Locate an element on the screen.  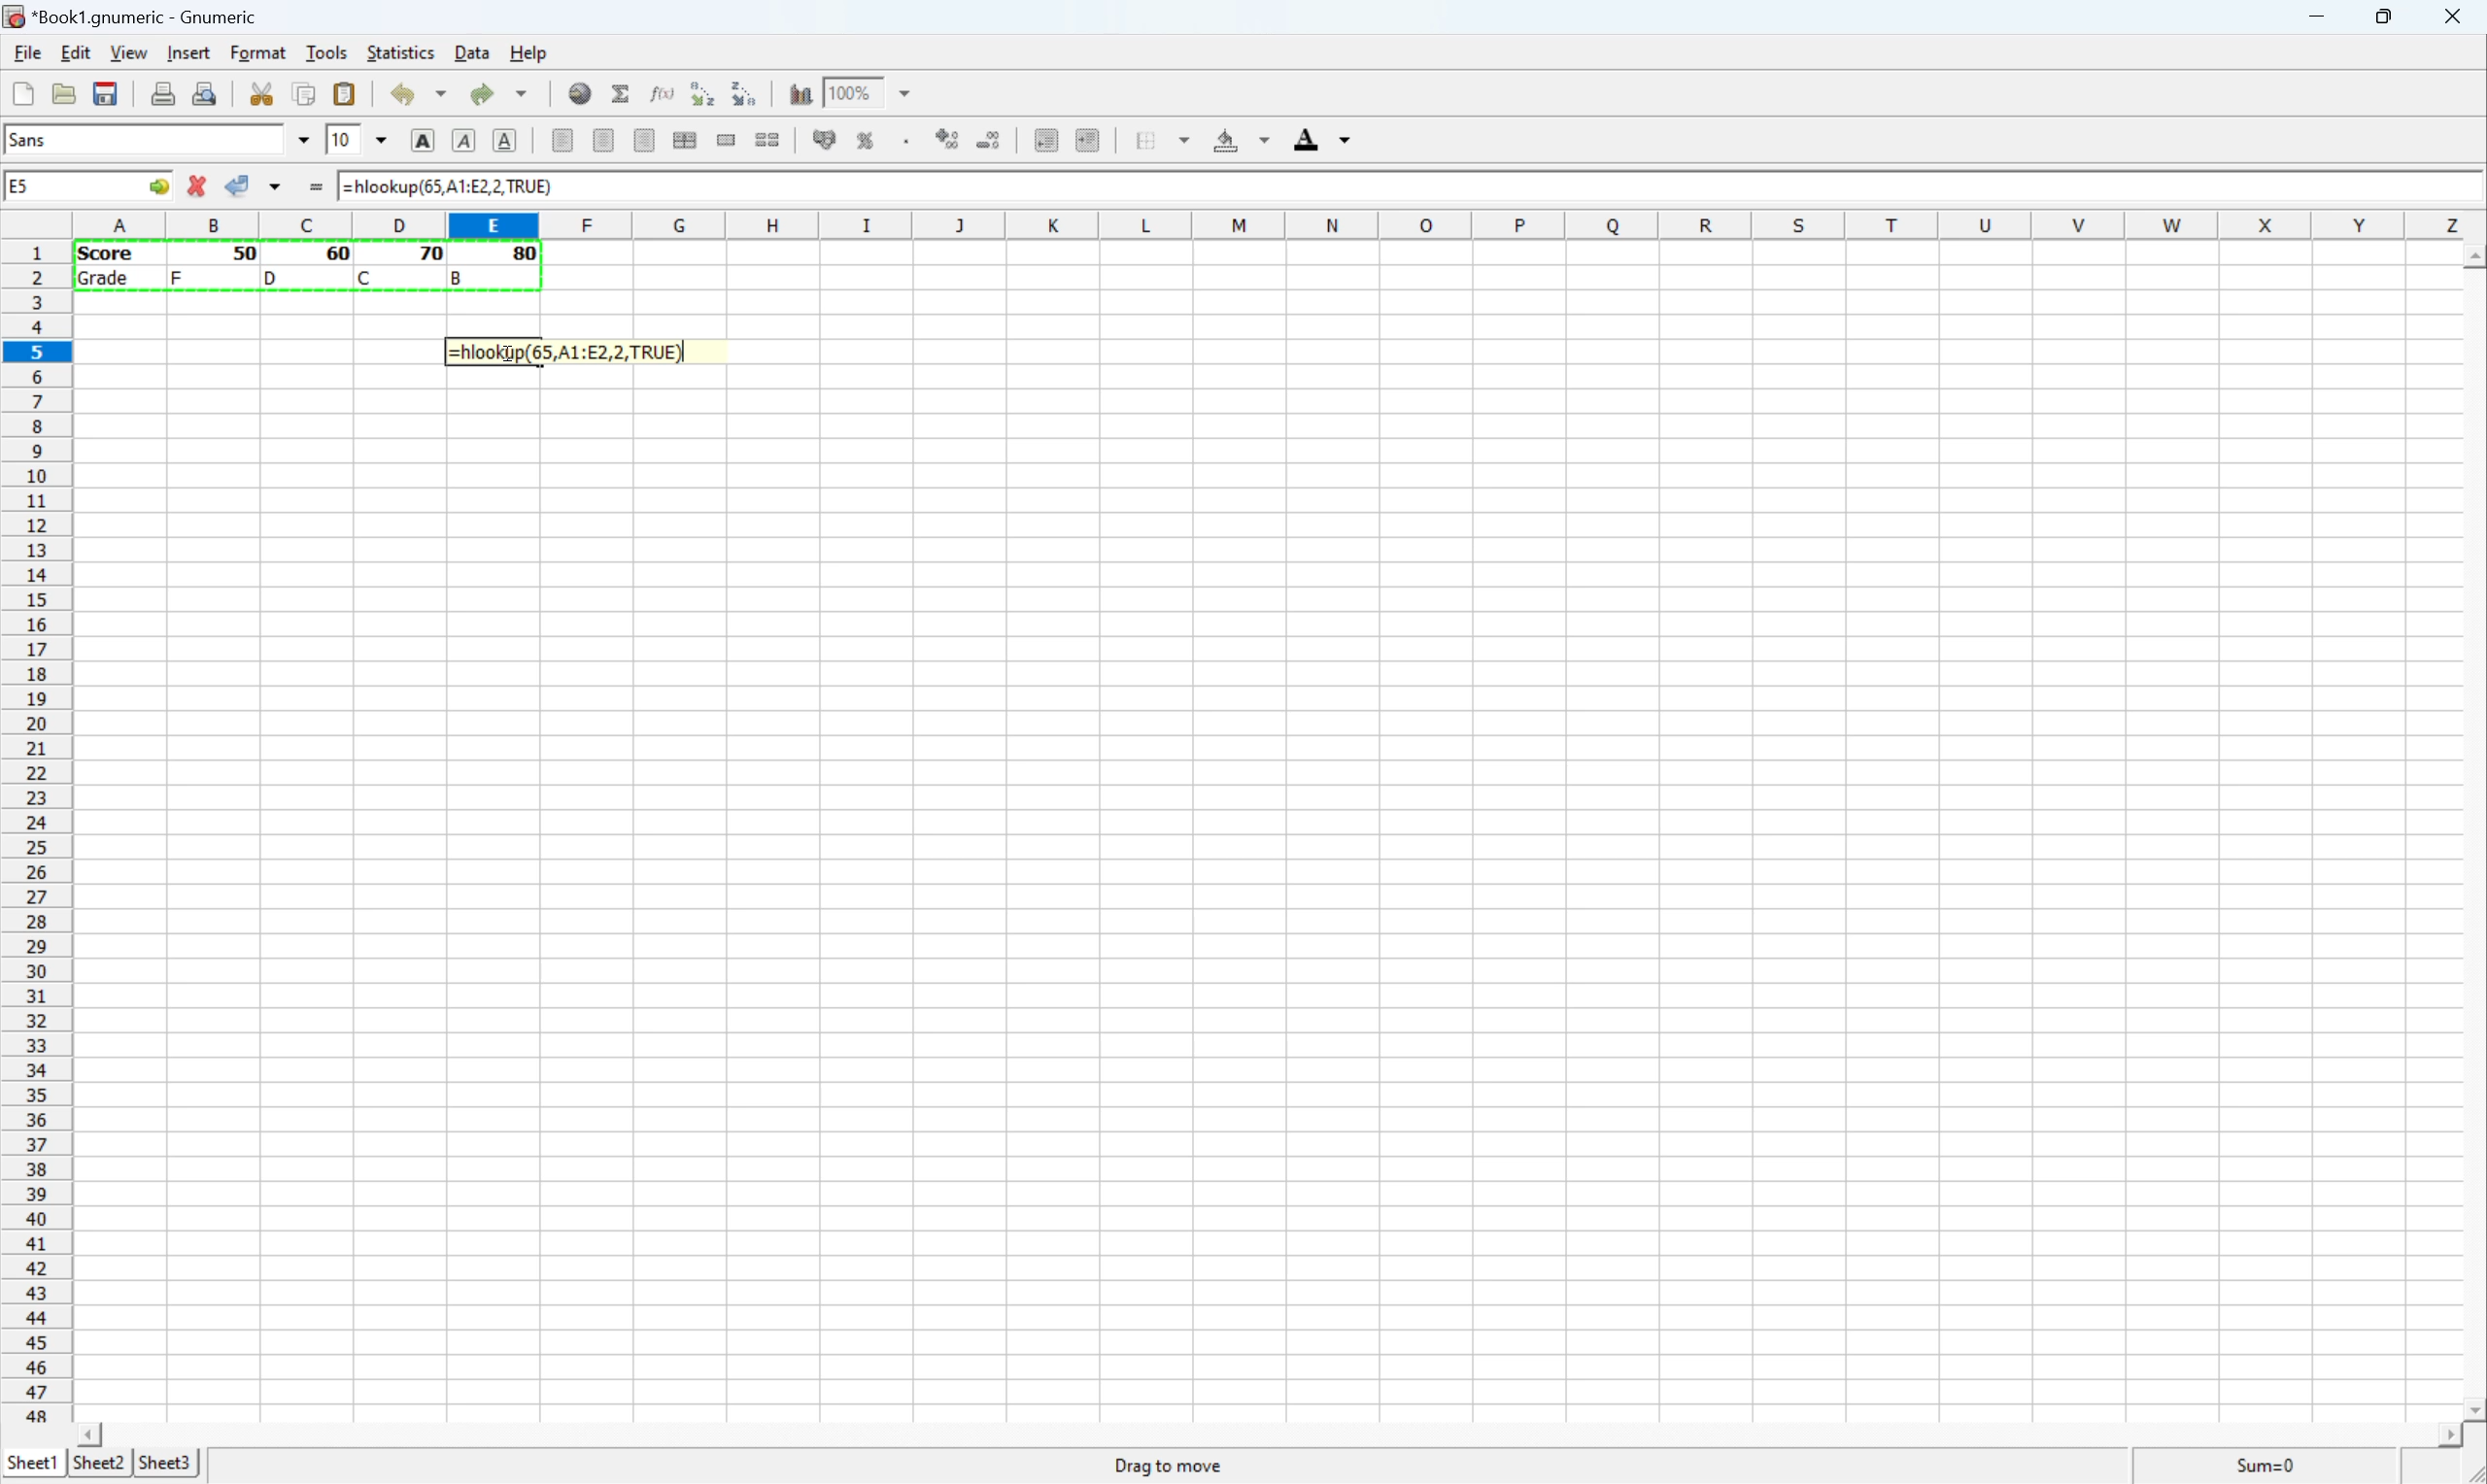
edit is located at coordinates (75, 53).